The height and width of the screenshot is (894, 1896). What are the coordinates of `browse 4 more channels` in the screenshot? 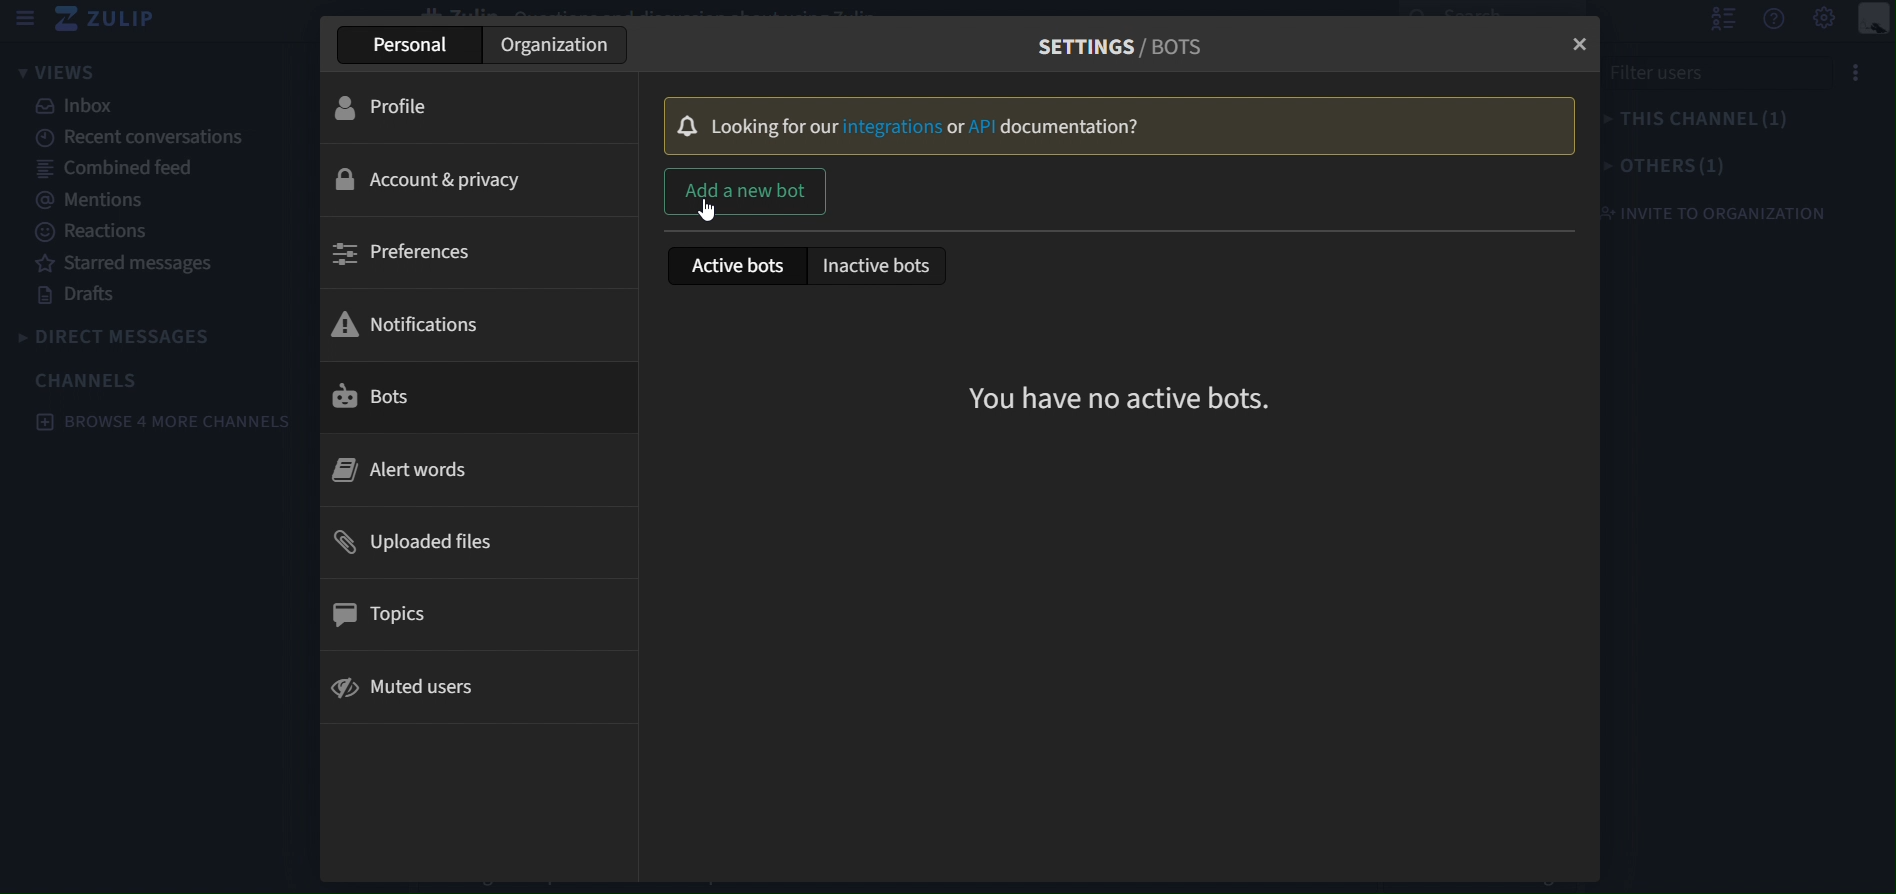 It's located at (167, 421).